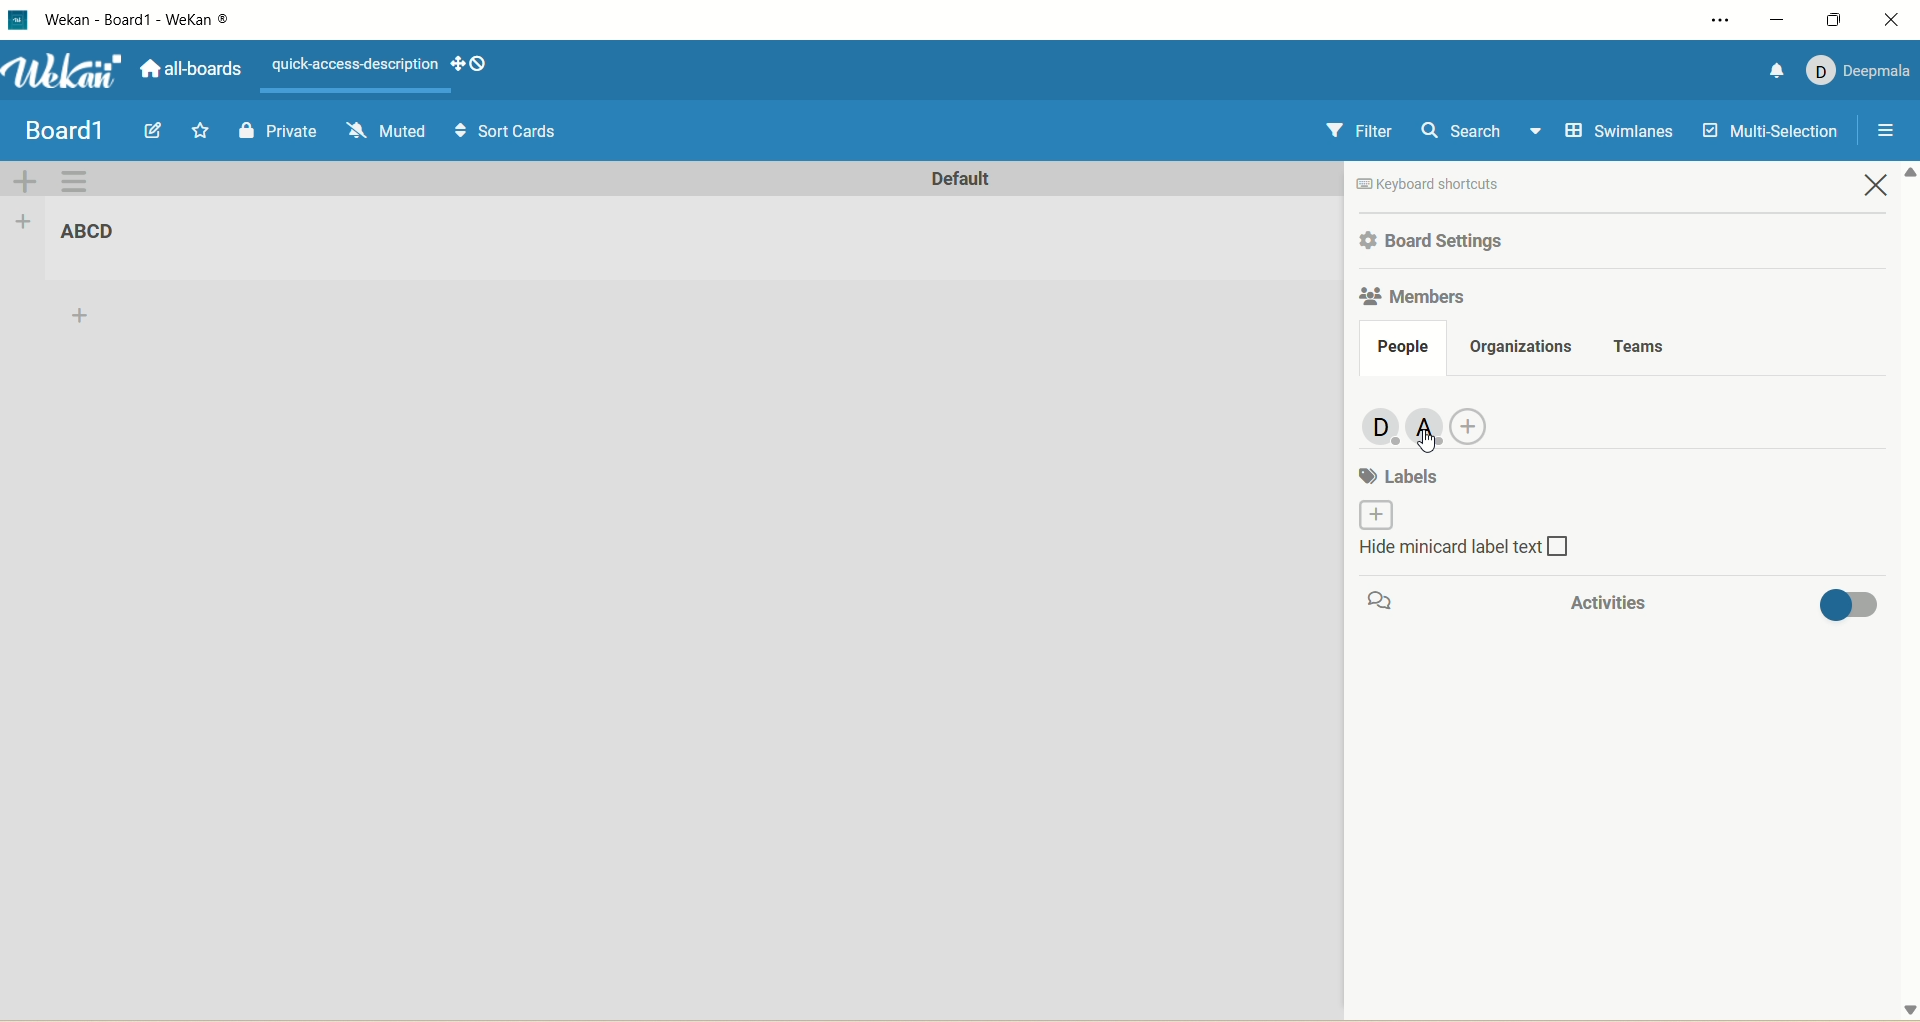 This screenshot has height=1022, width=1920. I want to click on default, so click(959, 182).